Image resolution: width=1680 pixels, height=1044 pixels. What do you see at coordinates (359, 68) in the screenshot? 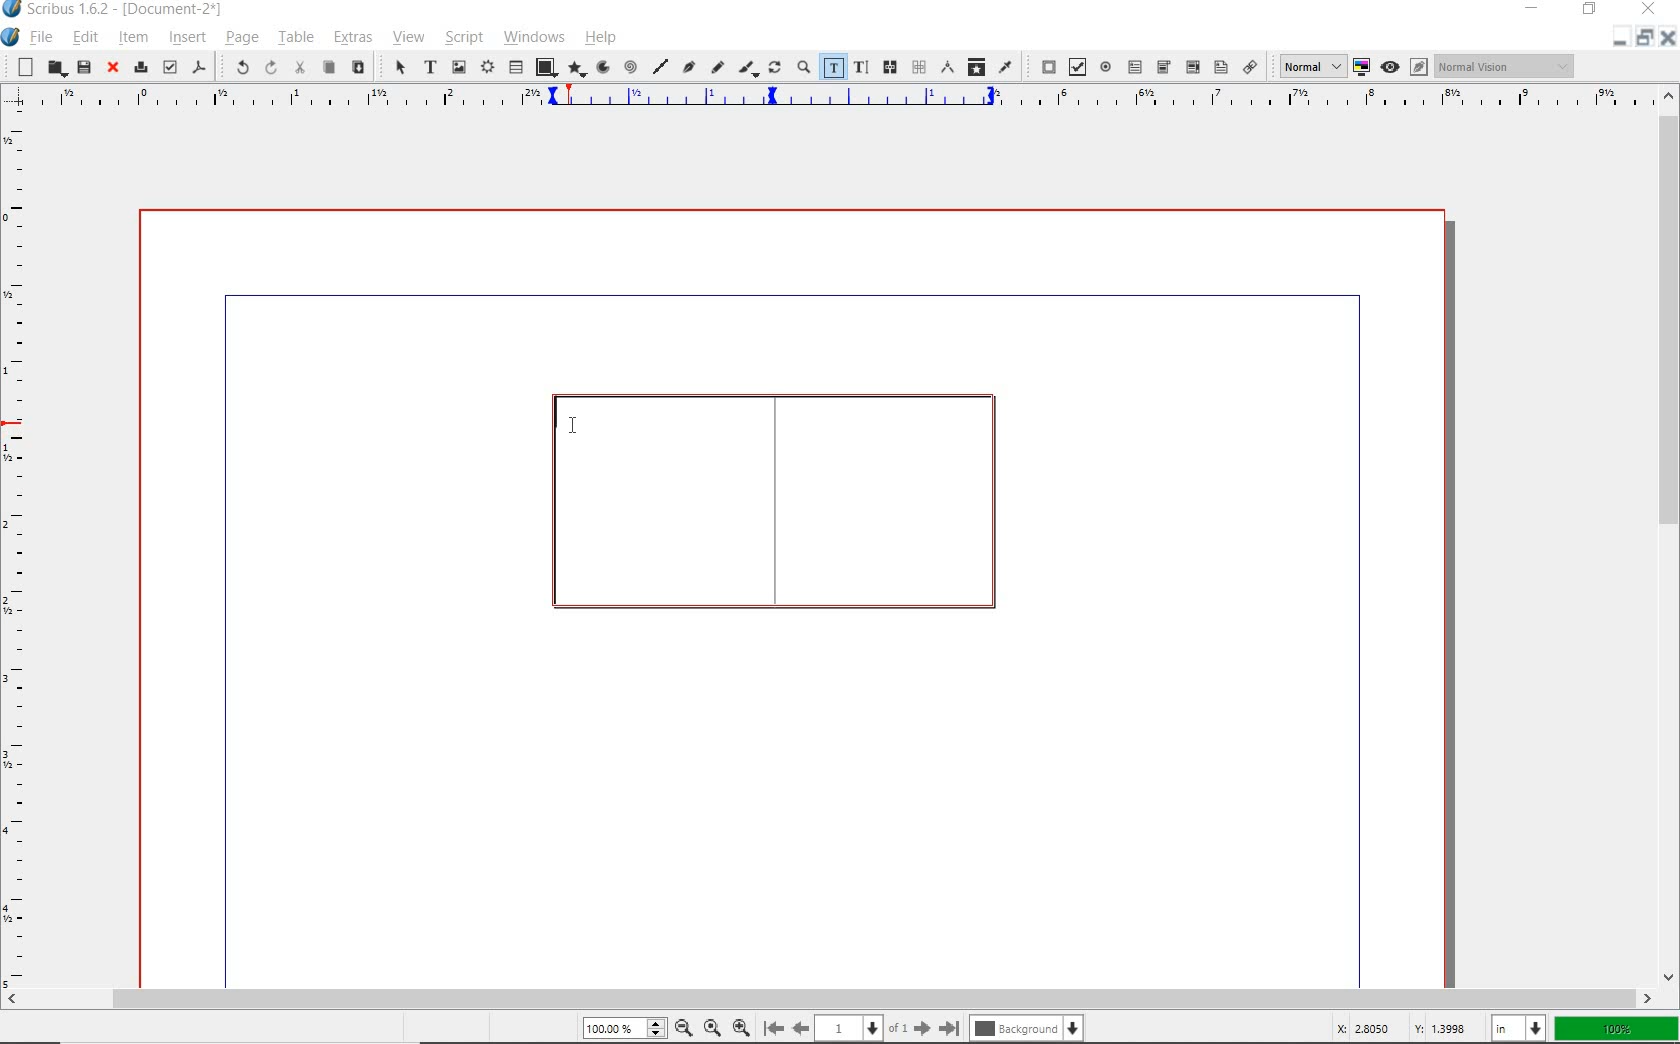
I see `paste` at bounding box center [359, 68].